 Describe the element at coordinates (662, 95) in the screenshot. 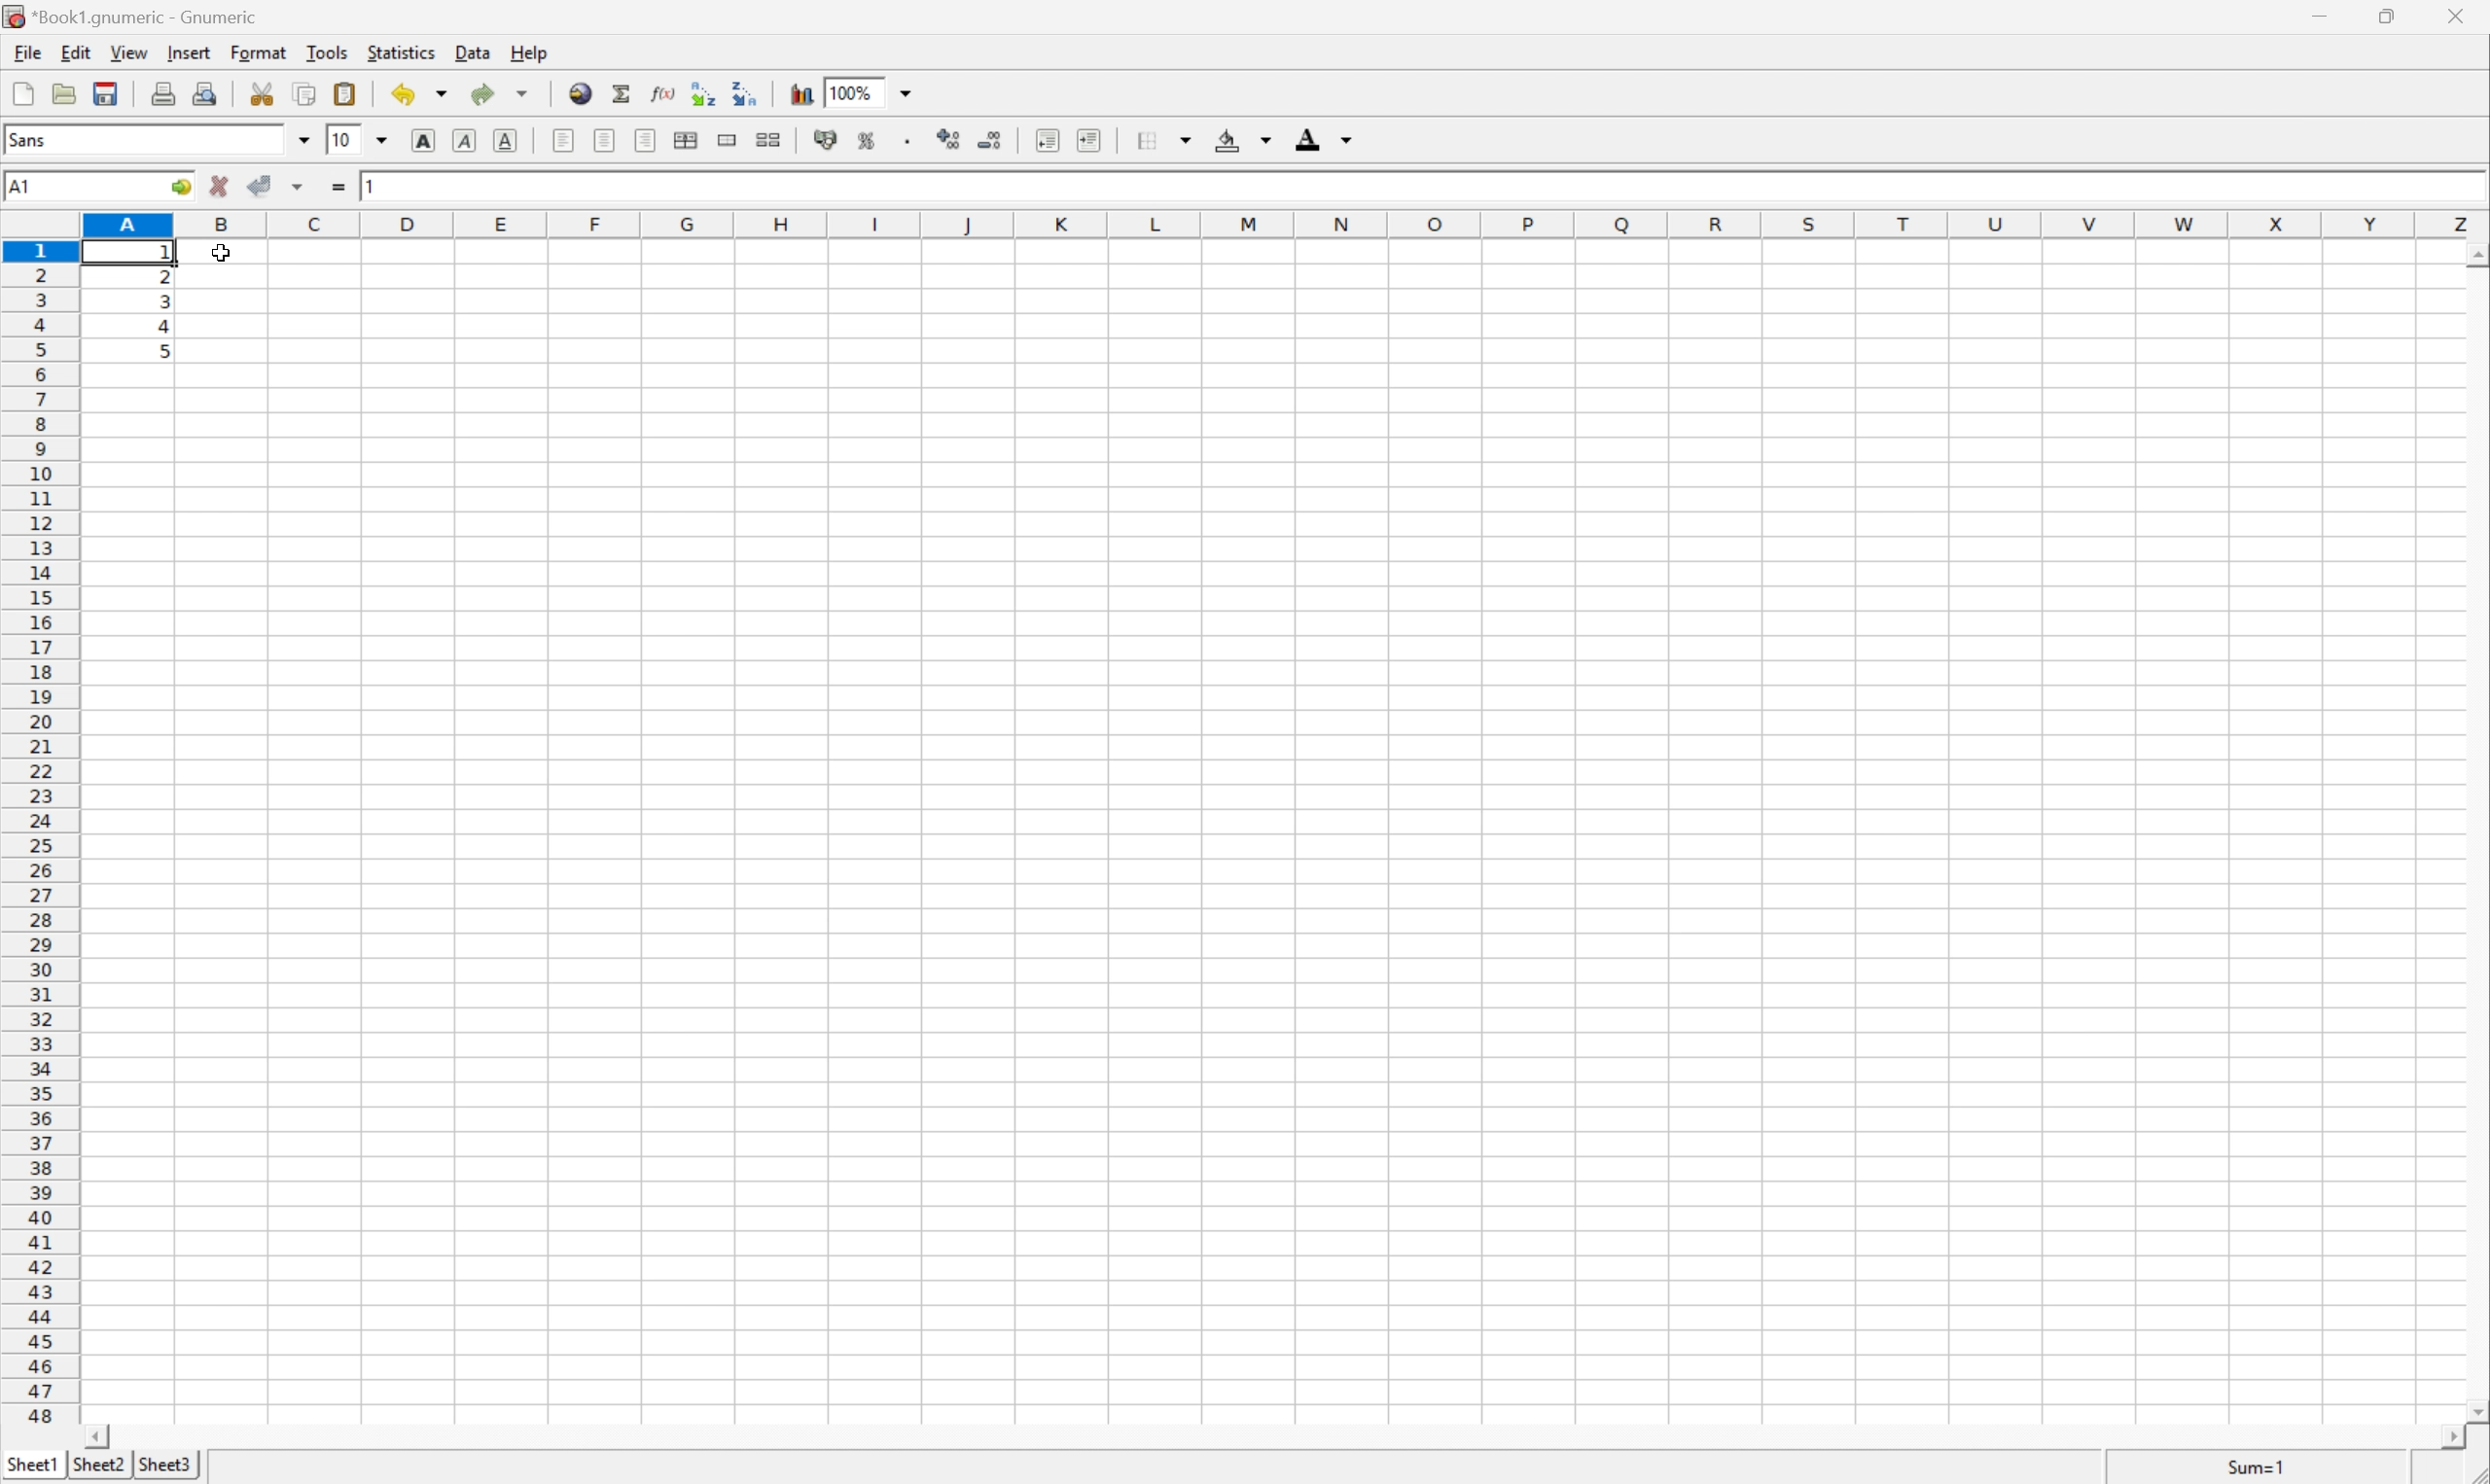

I see `Edit function in current cell` at that location.